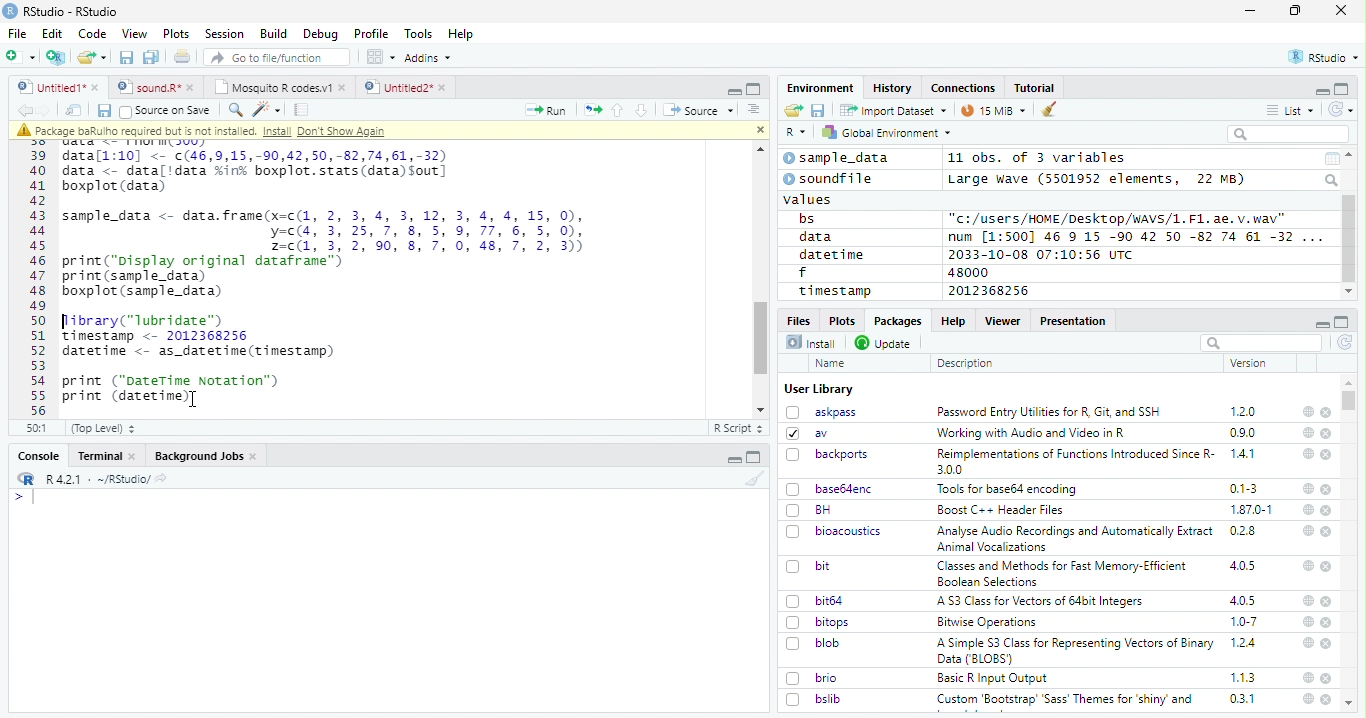  I want to click on go forward, so click(48, 110).